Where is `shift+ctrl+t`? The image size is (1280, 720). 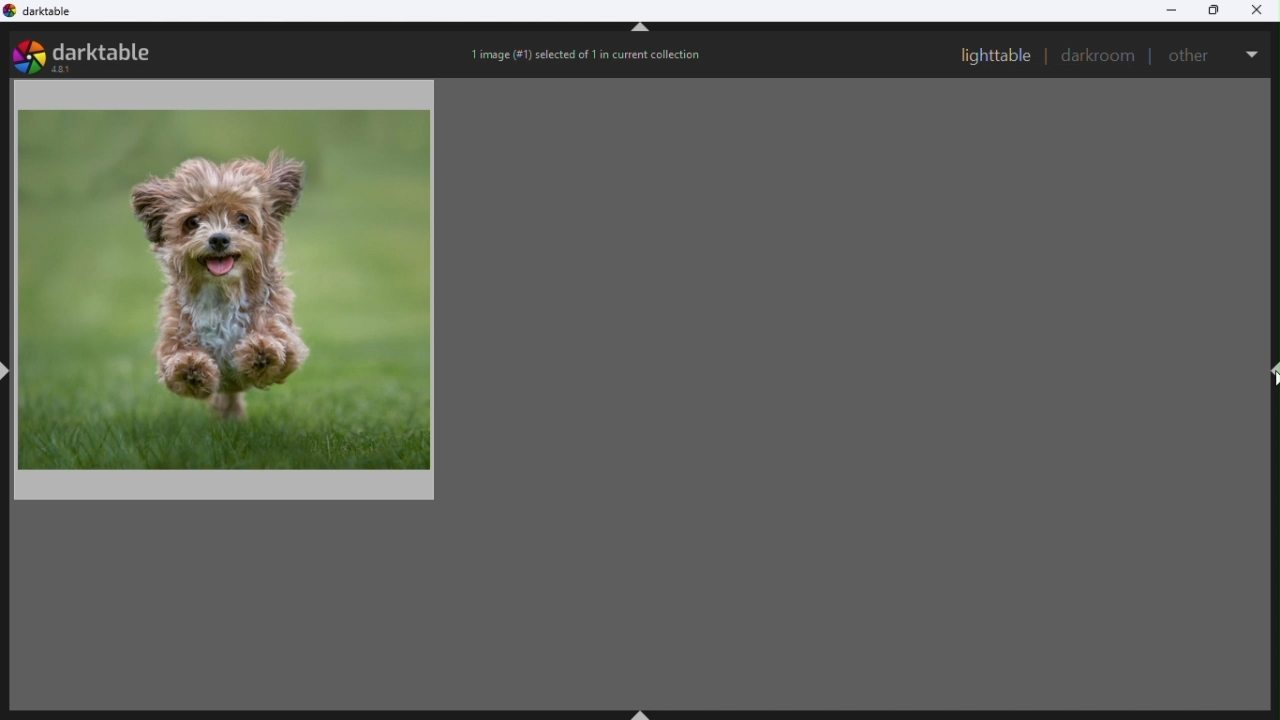
shift+ctrl+t is located at coordinates (641, 31).